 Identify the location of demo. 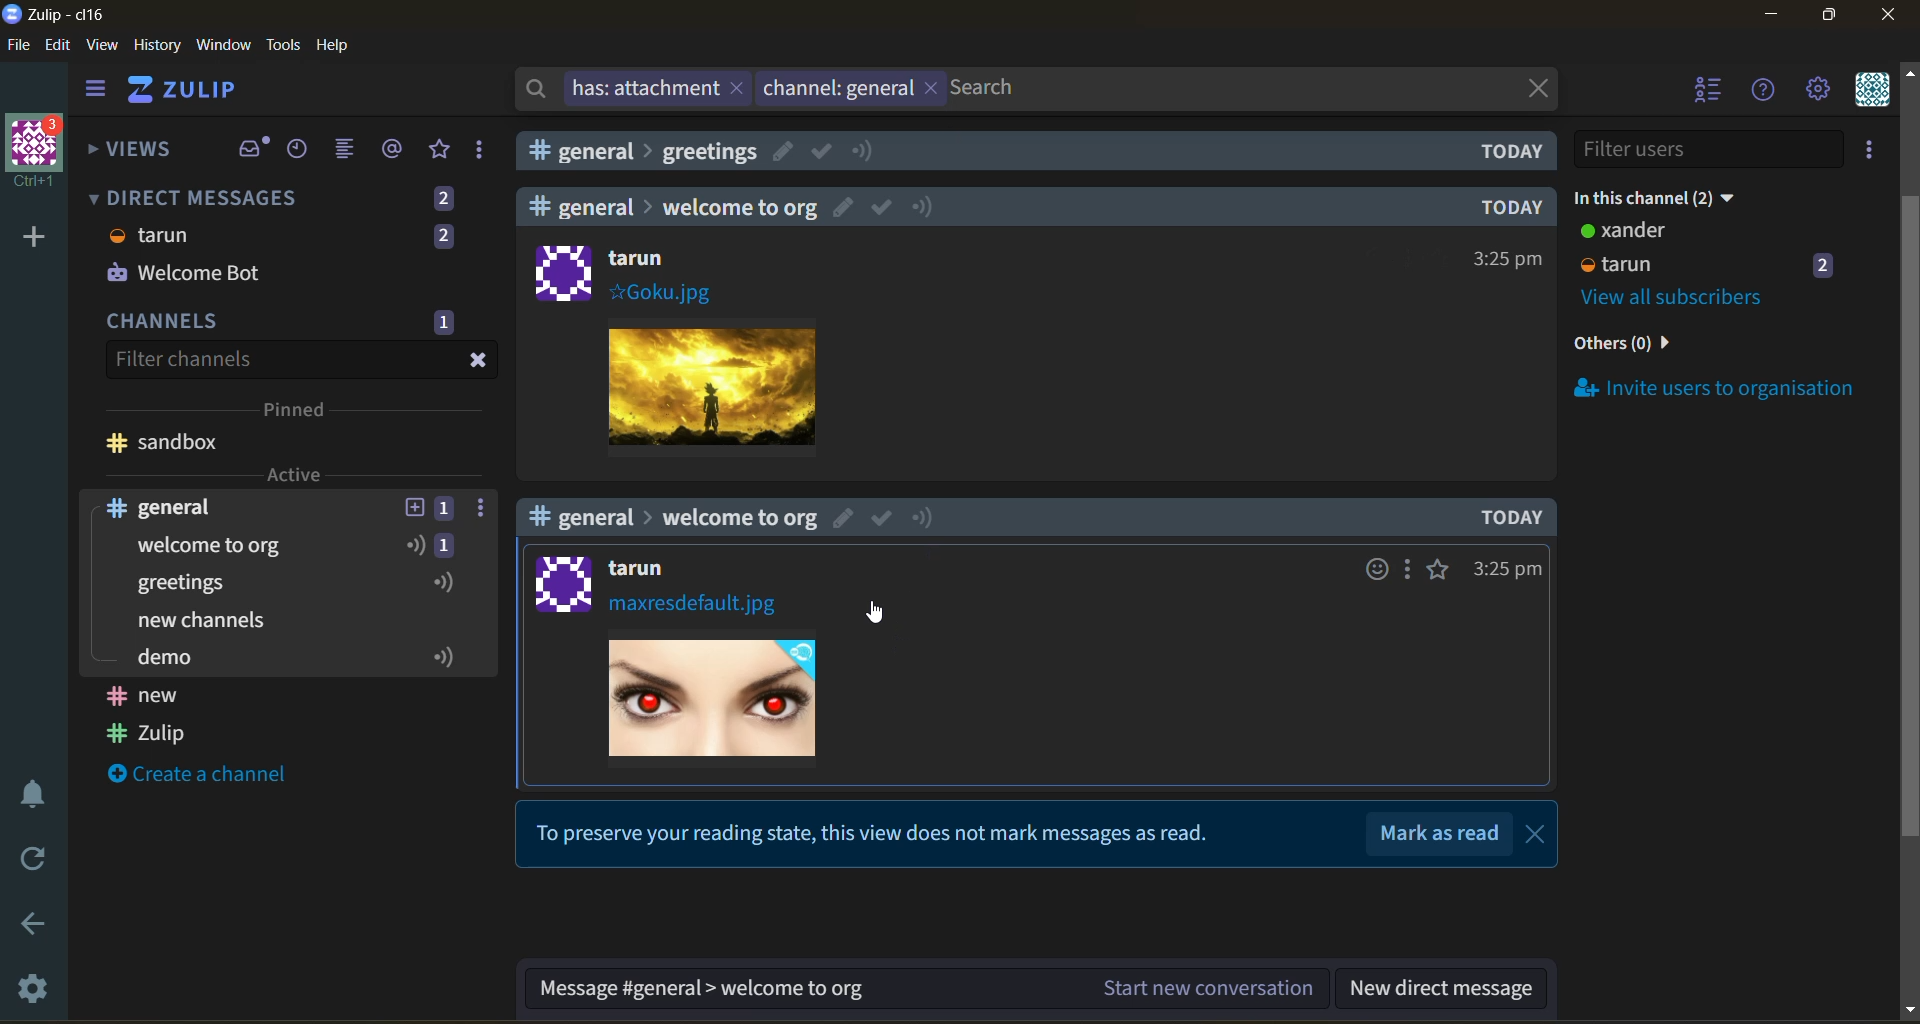
(166, 659).